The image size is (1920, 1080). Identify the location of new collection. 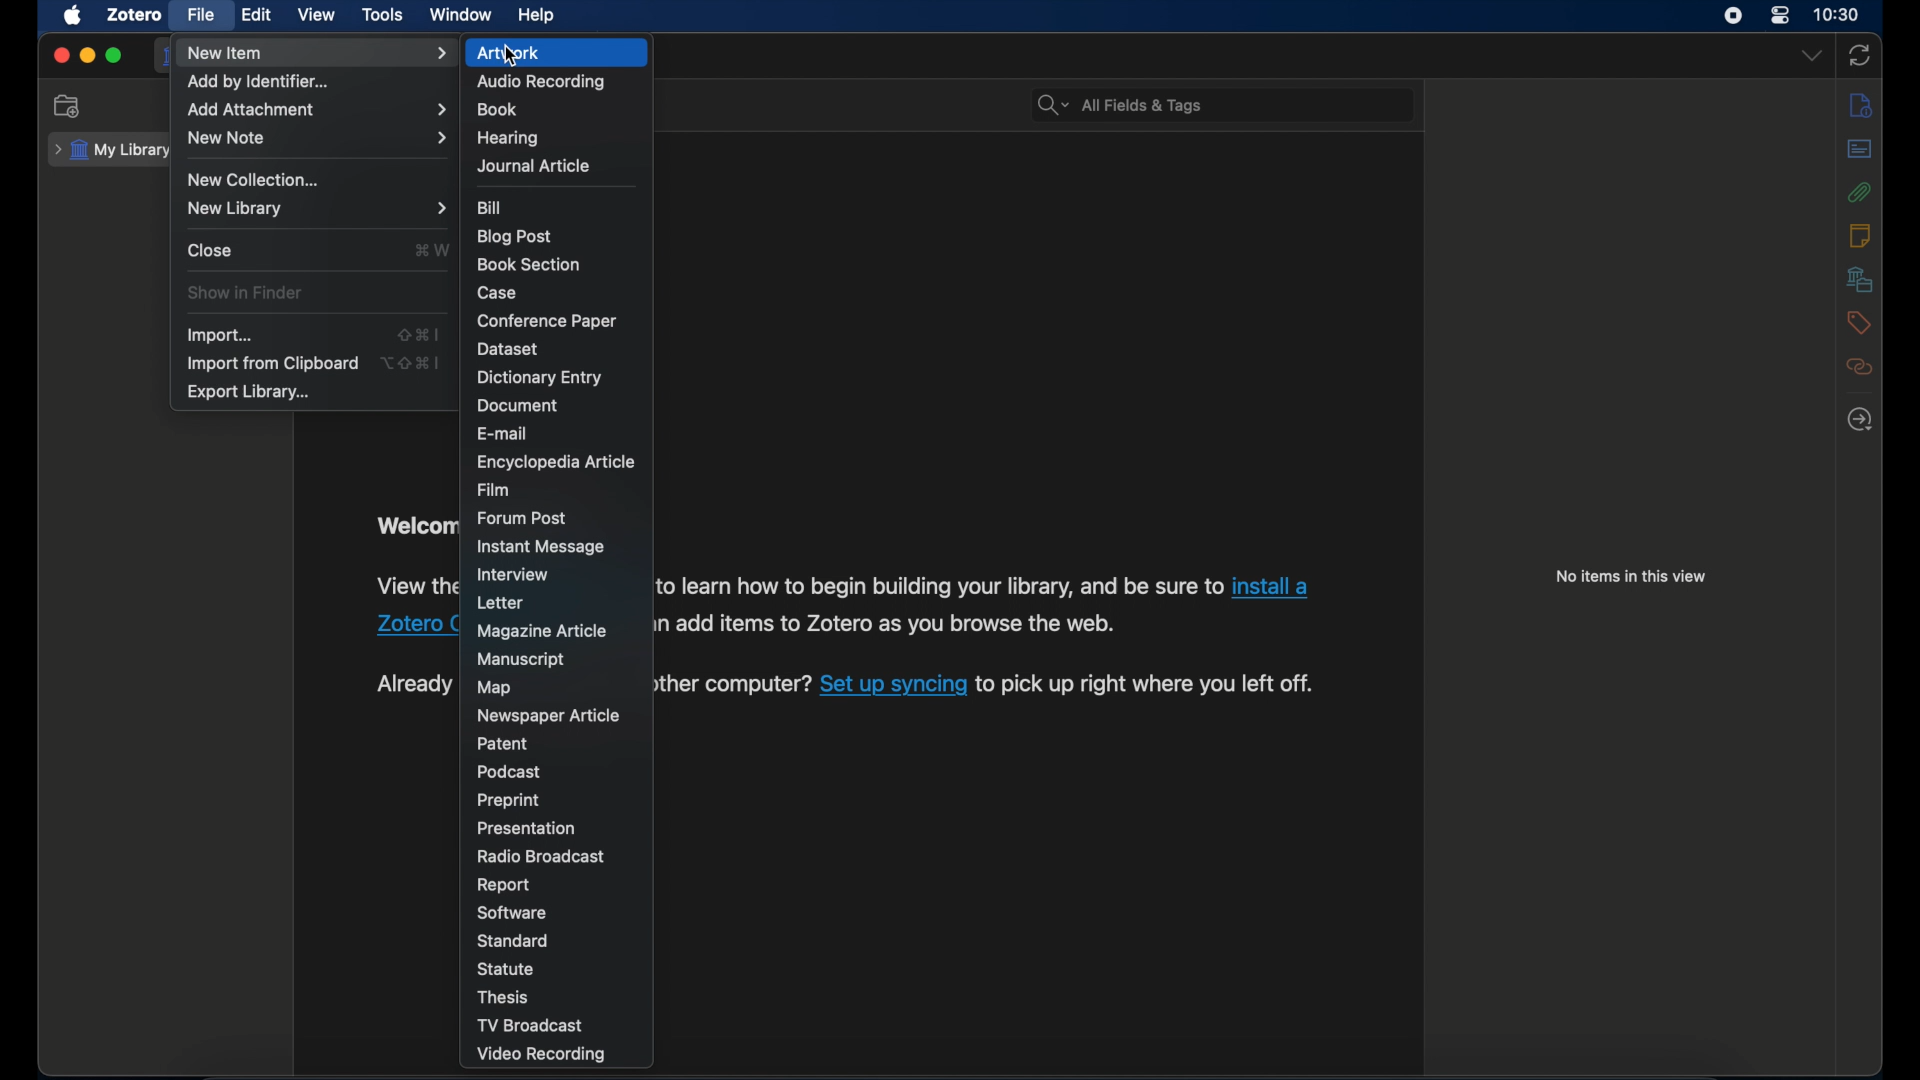
(256, 180).